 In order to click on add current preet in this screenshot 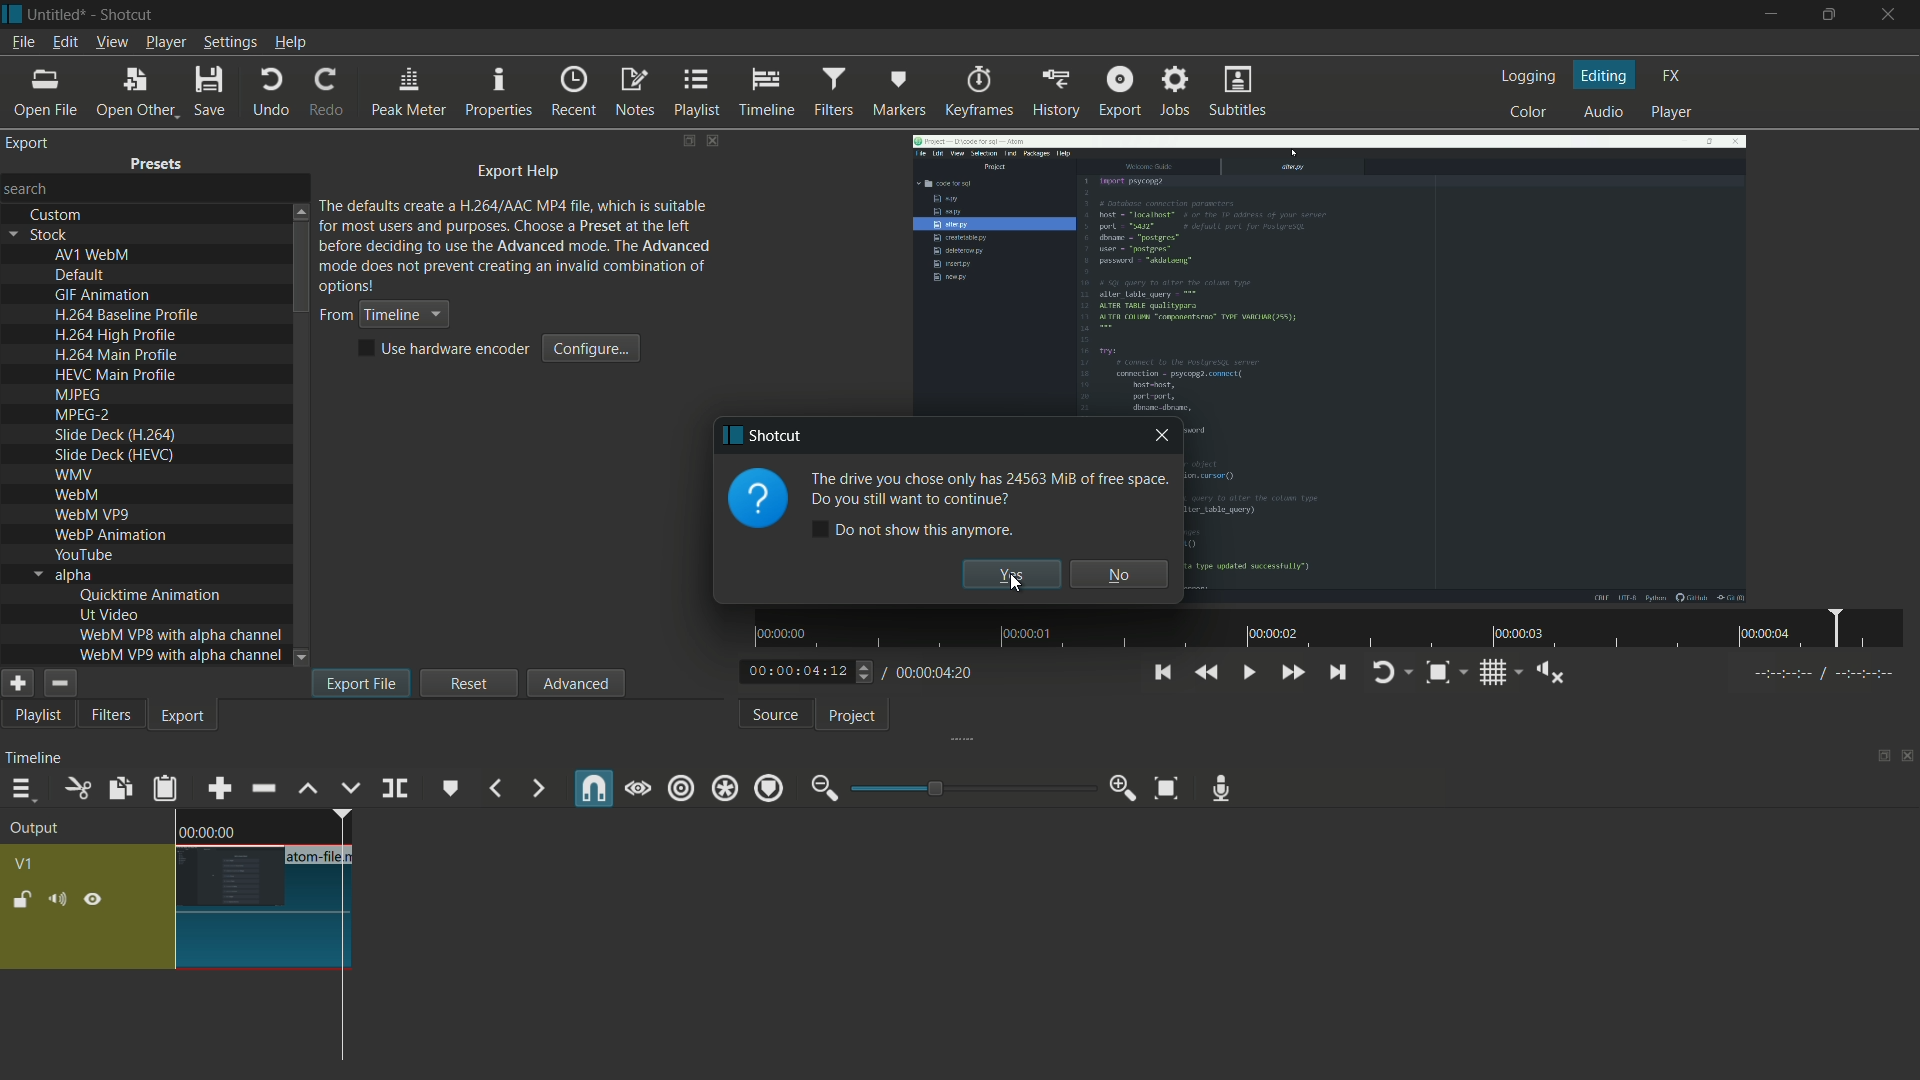, I will do `click(17, 683)`.